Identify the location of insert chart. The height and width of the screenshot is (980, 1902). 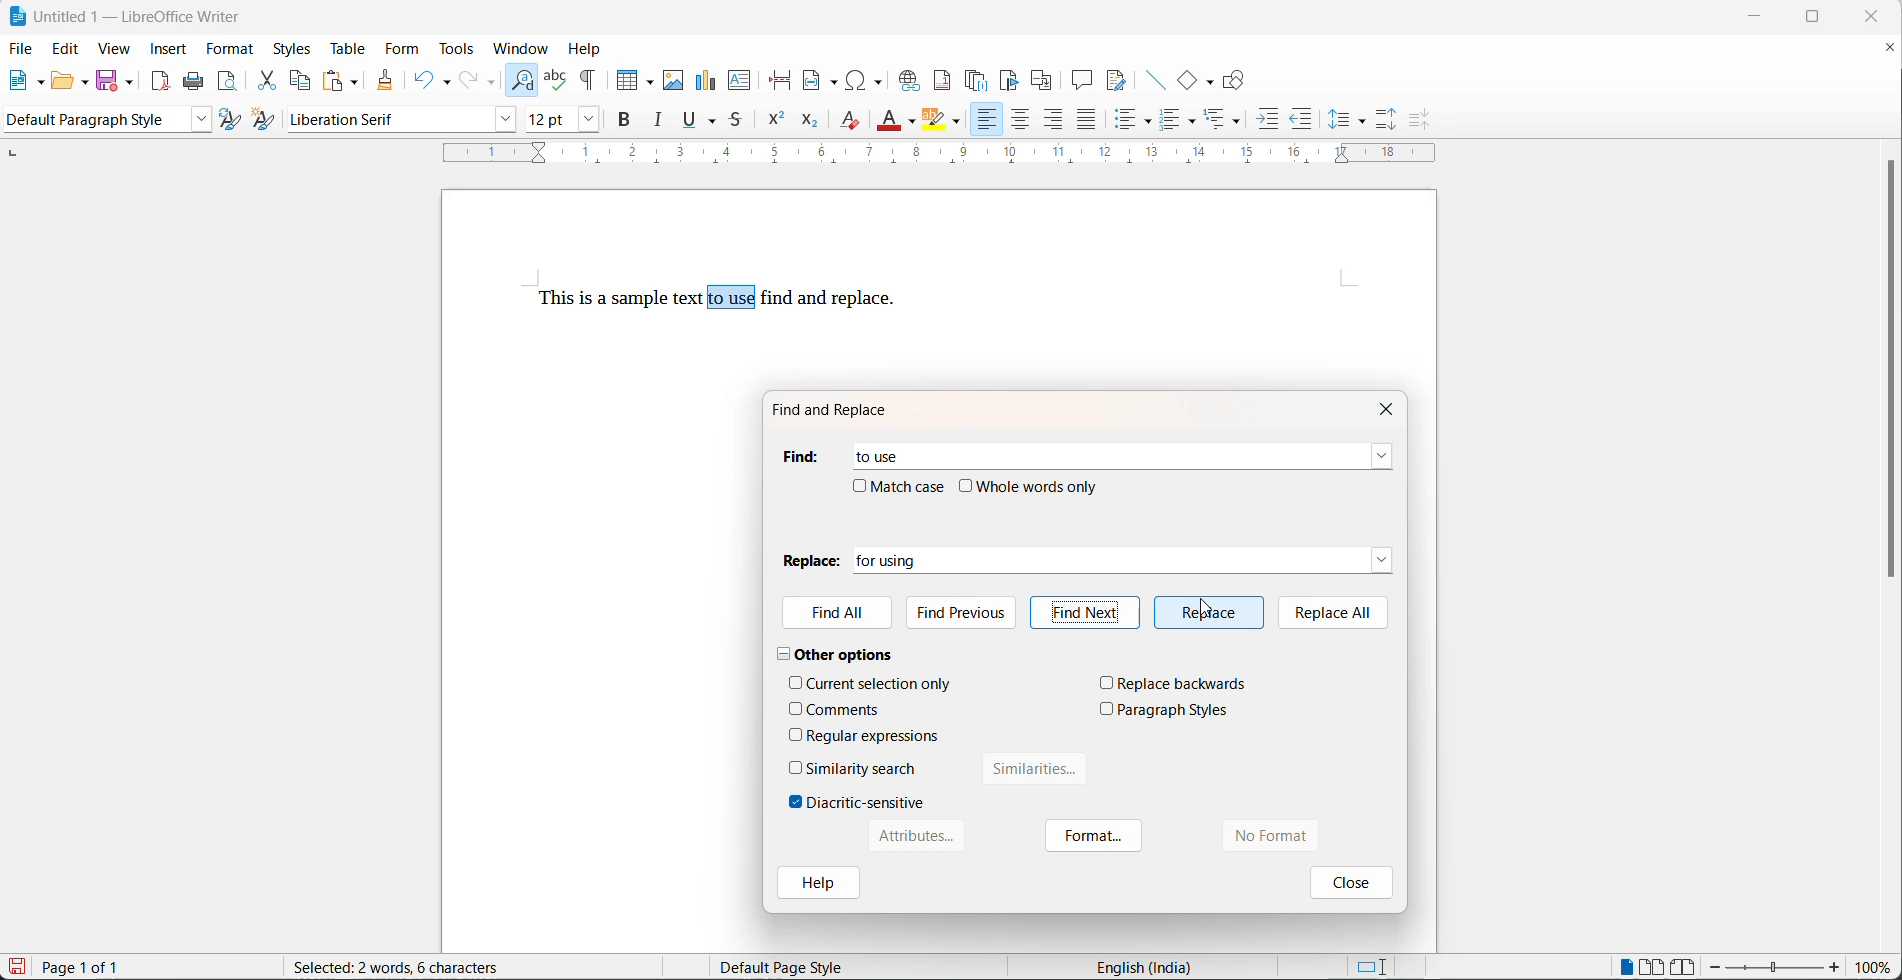
(708, 78).